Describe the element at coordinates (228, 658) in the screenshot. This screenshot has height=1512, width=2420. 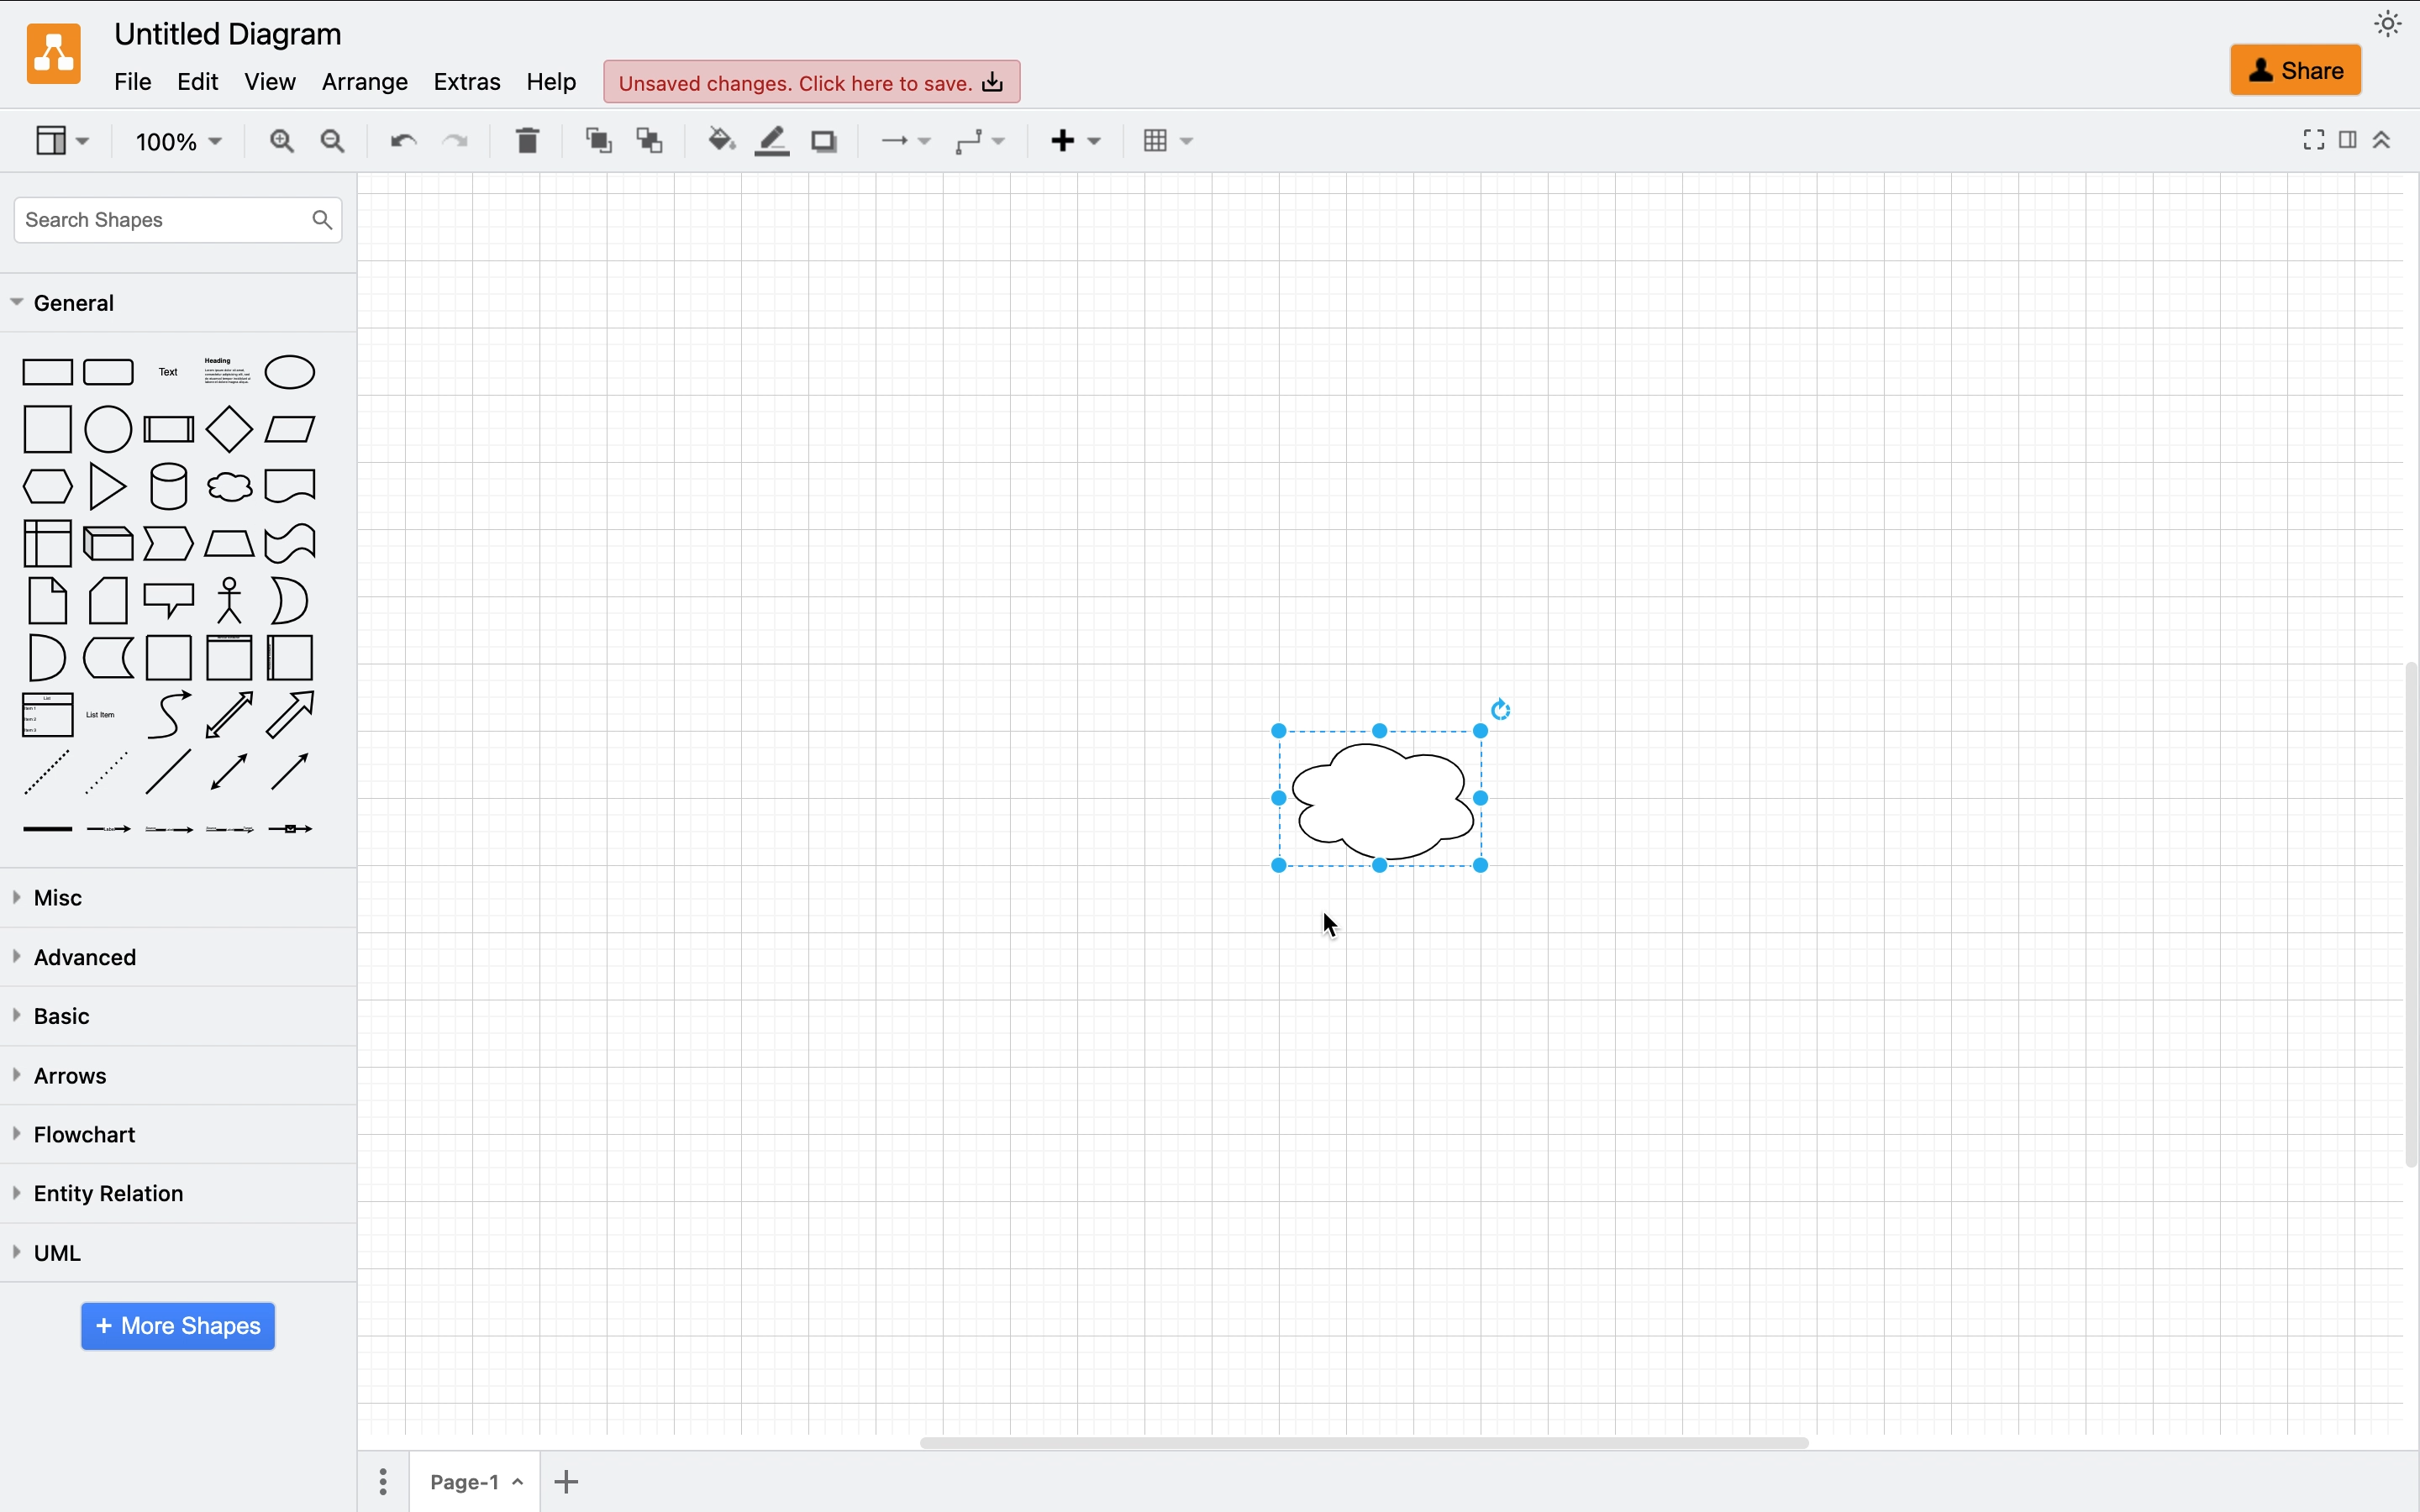
I see `vertical container` at that location.